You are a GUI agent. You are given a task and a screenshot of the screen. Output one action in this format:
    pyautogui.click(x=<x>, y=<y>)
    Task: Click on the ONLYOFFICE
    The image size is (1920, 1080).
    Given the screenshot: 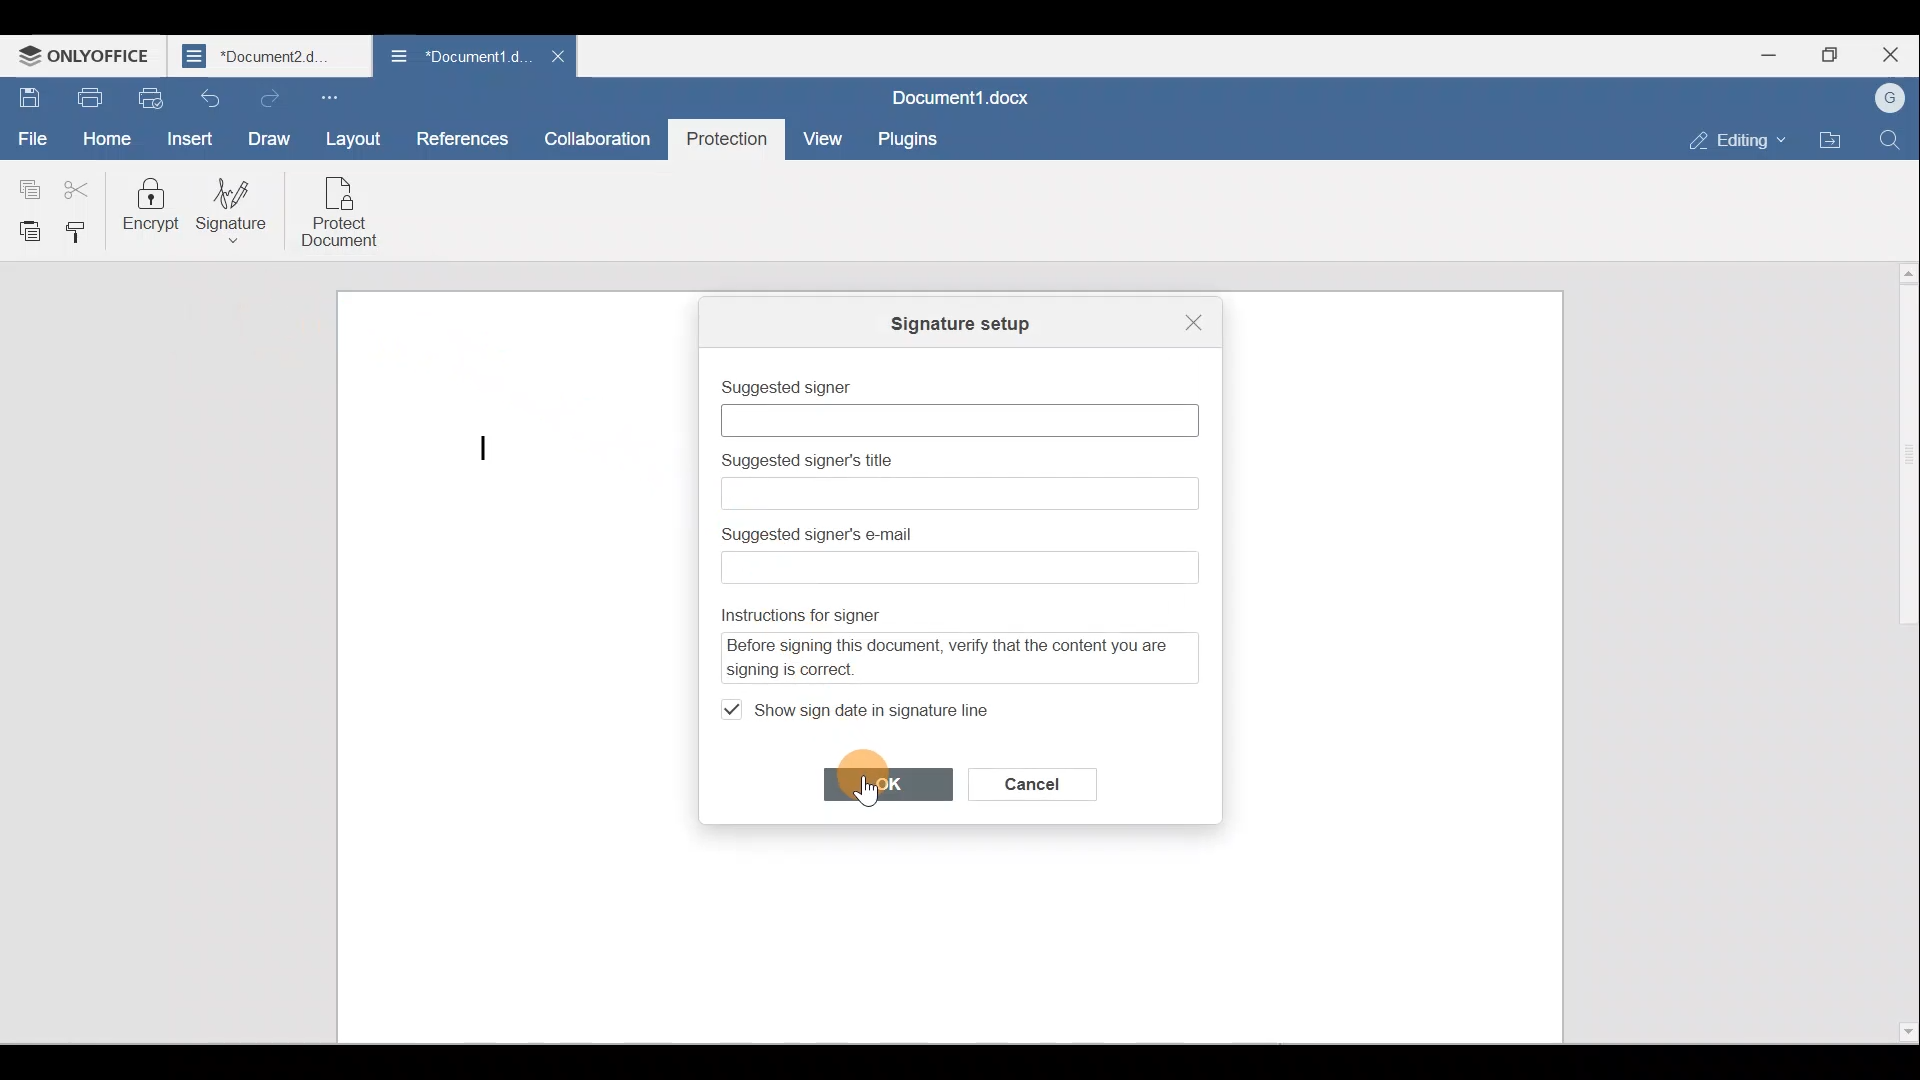 What is the action you would take?
    pyautogui.click(x=85, y=58)
    